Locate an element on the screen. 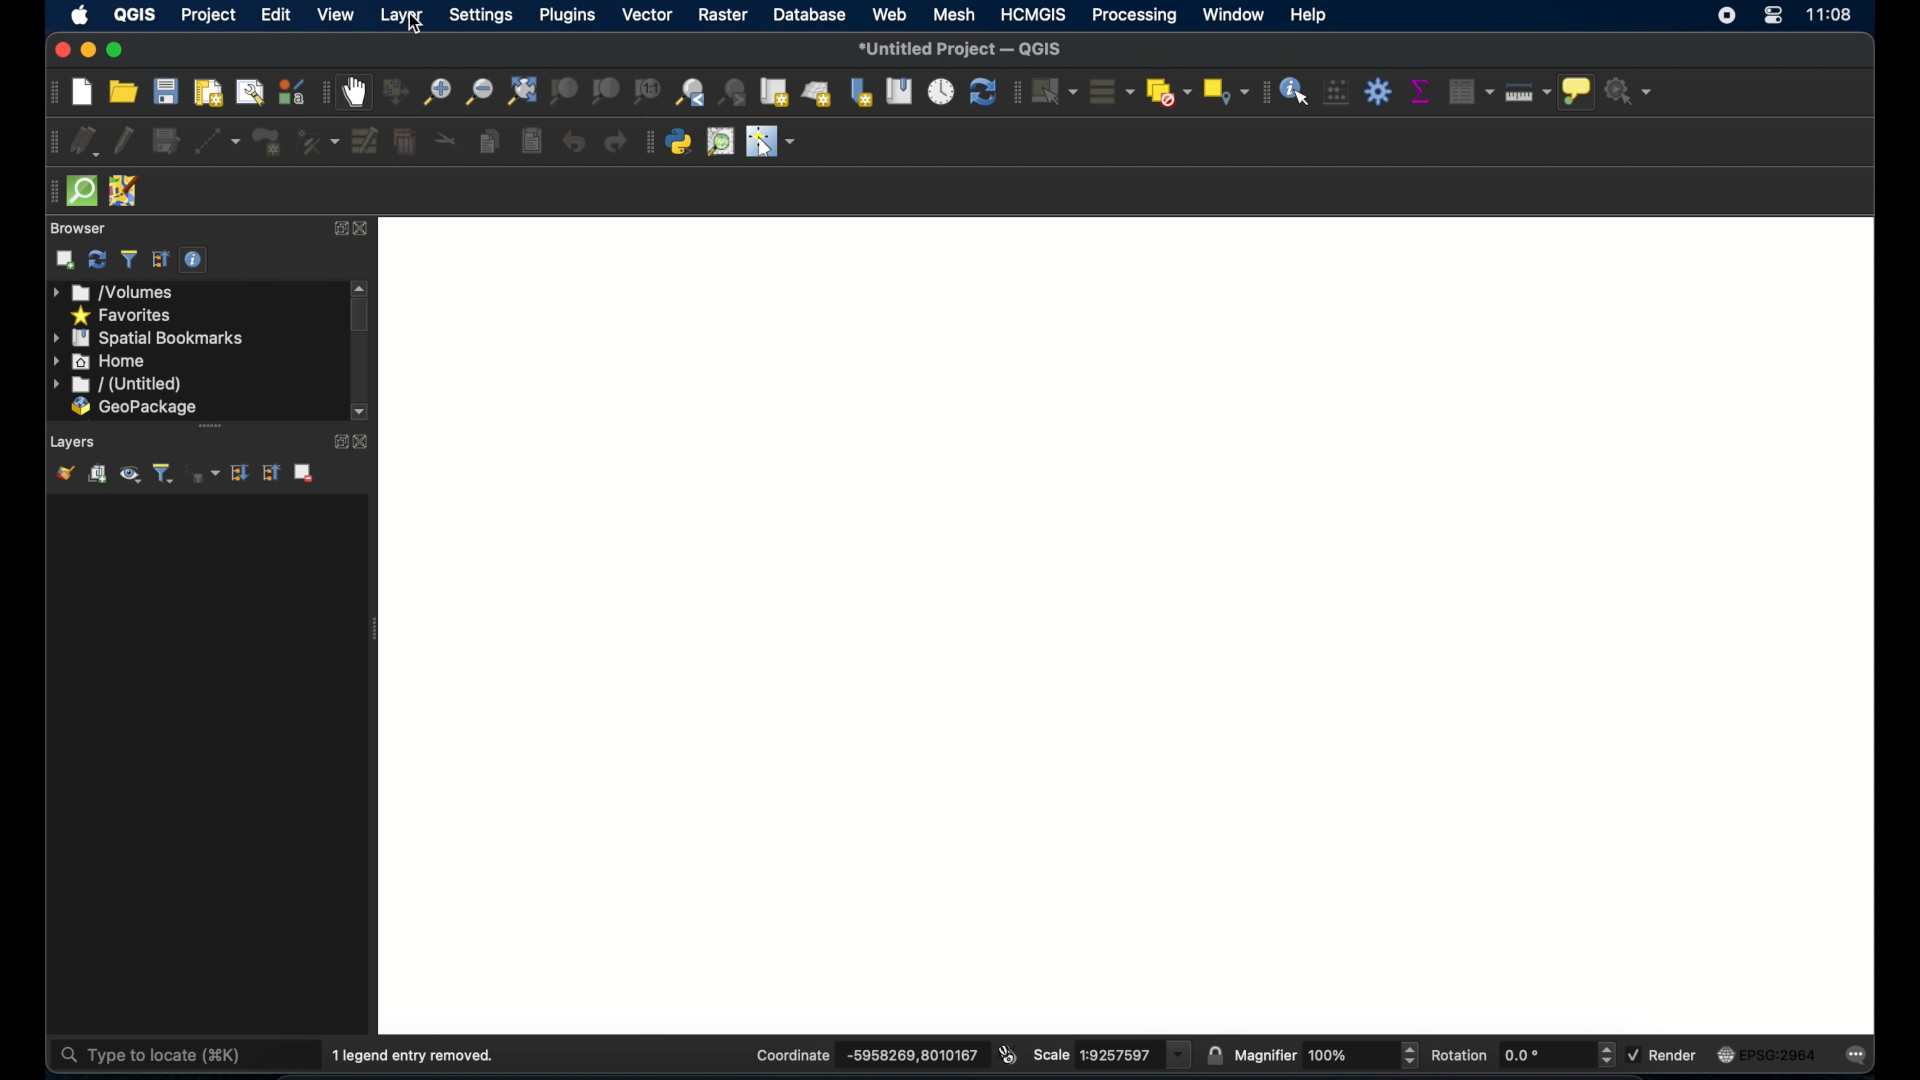  layers is located at coordinates (74, 440).